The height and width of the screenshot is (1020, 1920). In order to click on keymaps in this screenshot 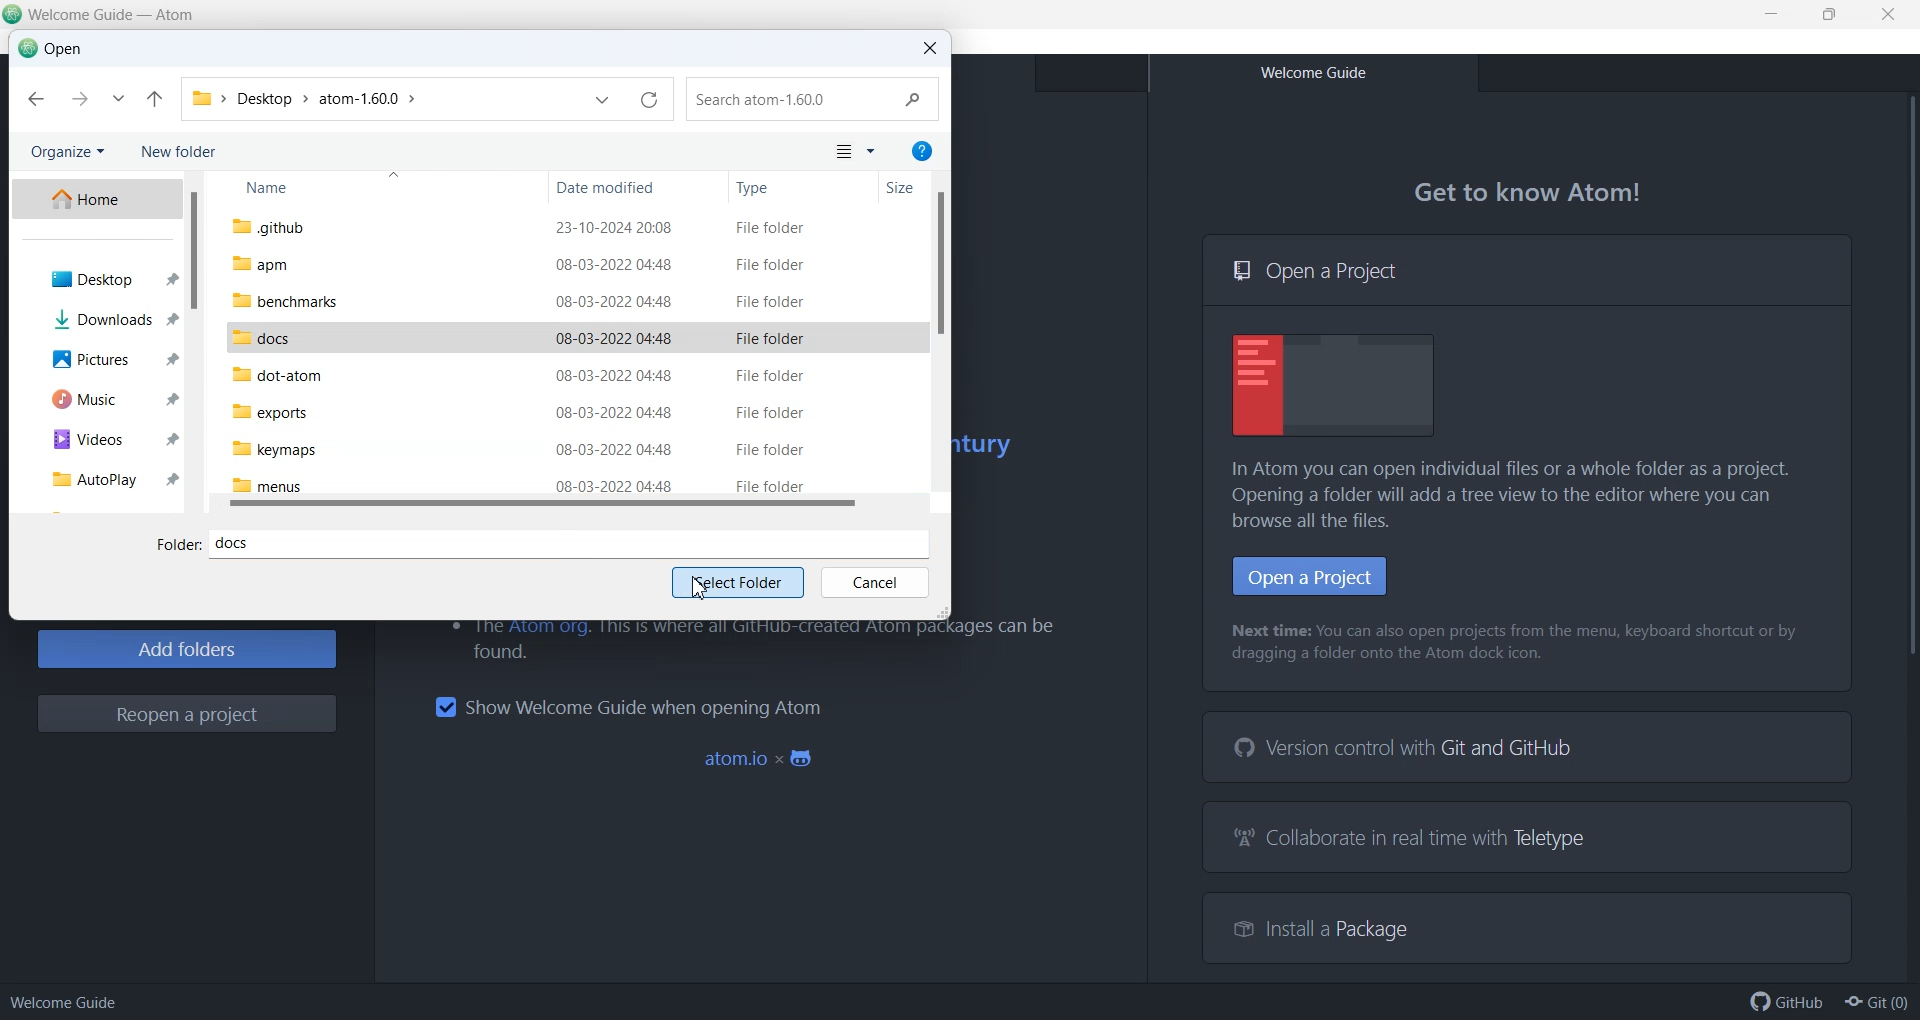, I will do `click(273, 449)`.